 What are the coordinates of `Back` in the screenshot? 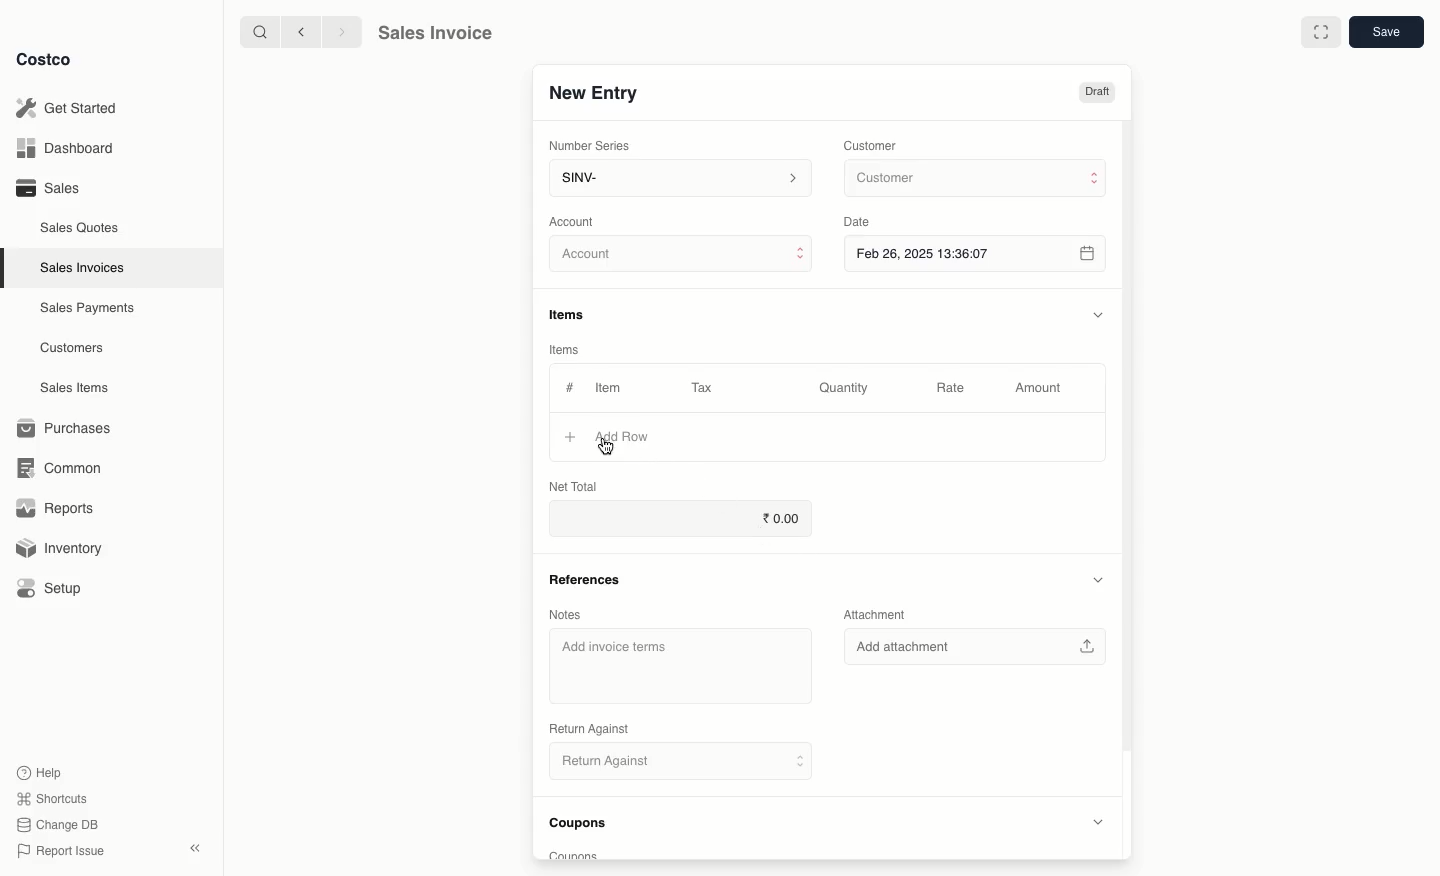 It's located at (299, 32).